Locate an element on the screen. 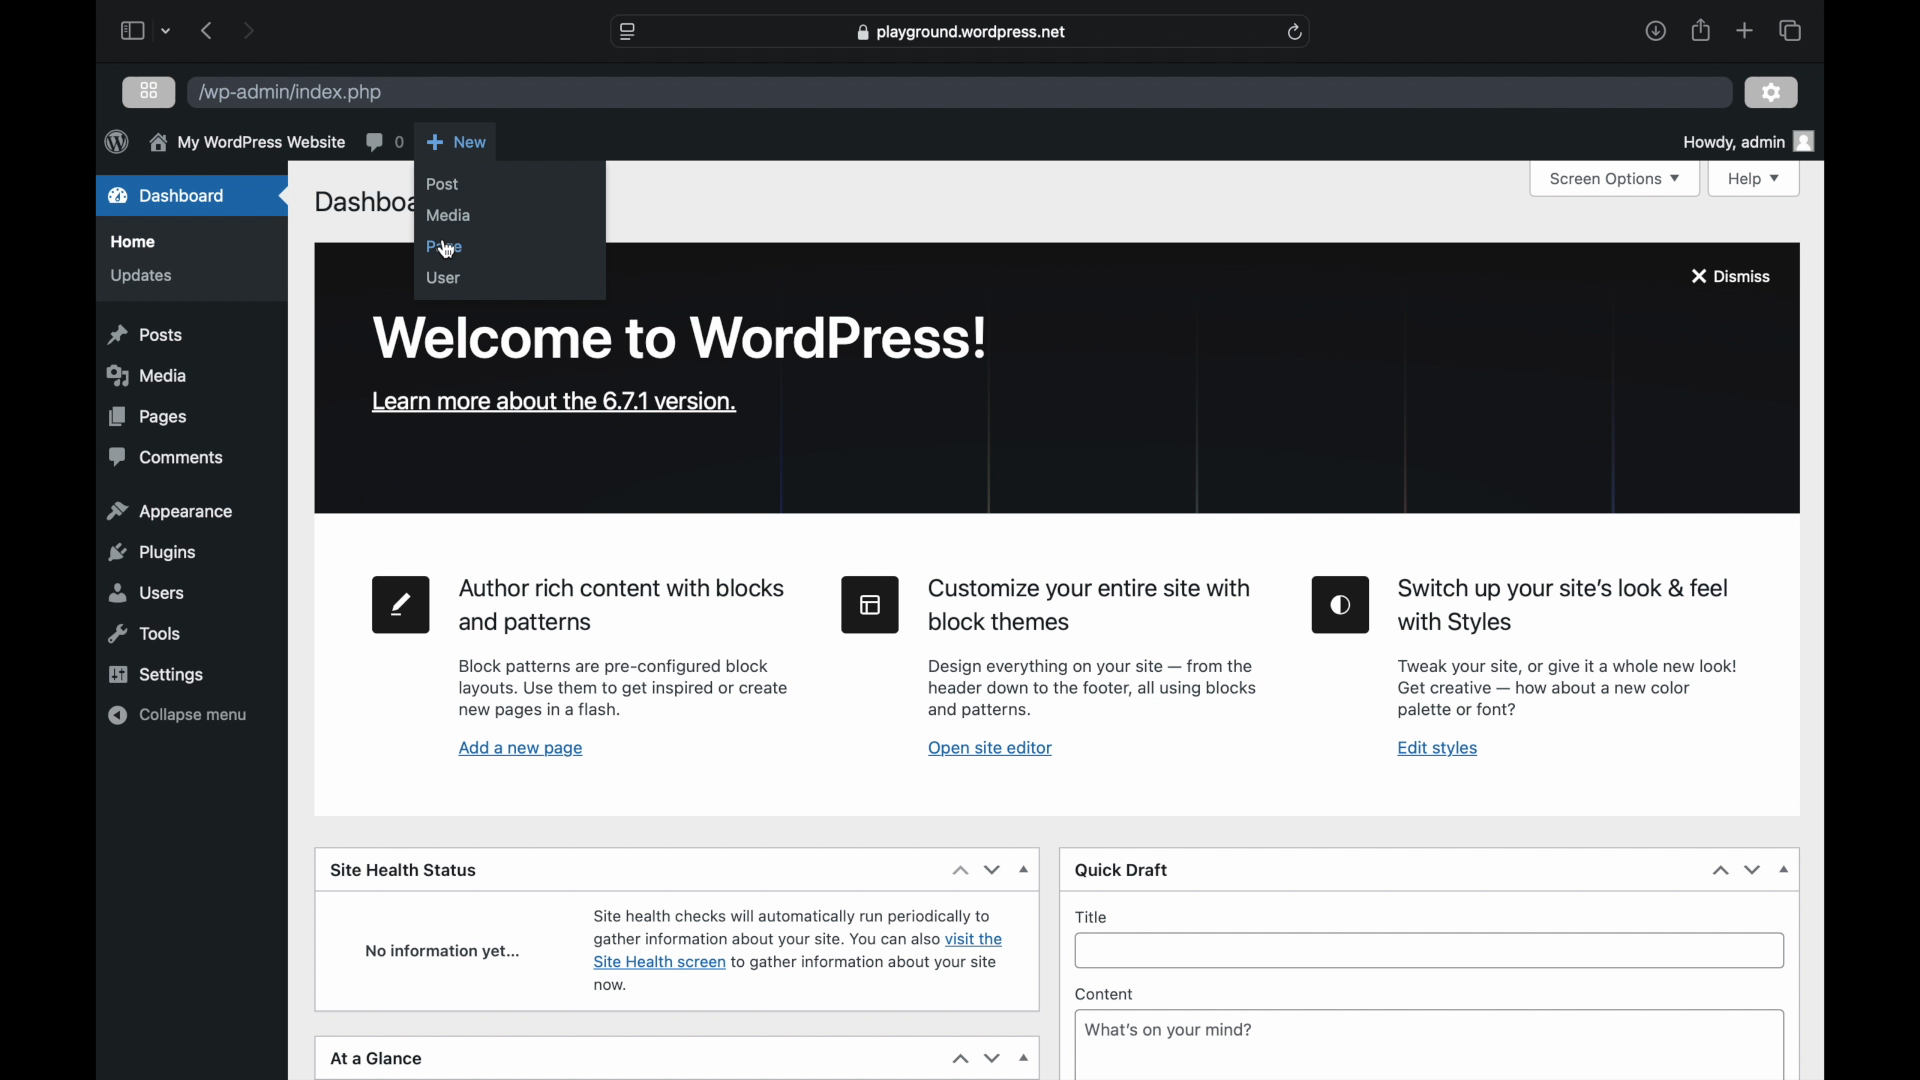 This screenshot has height=1080, width=1920. info is located at coordinates (801, 950).